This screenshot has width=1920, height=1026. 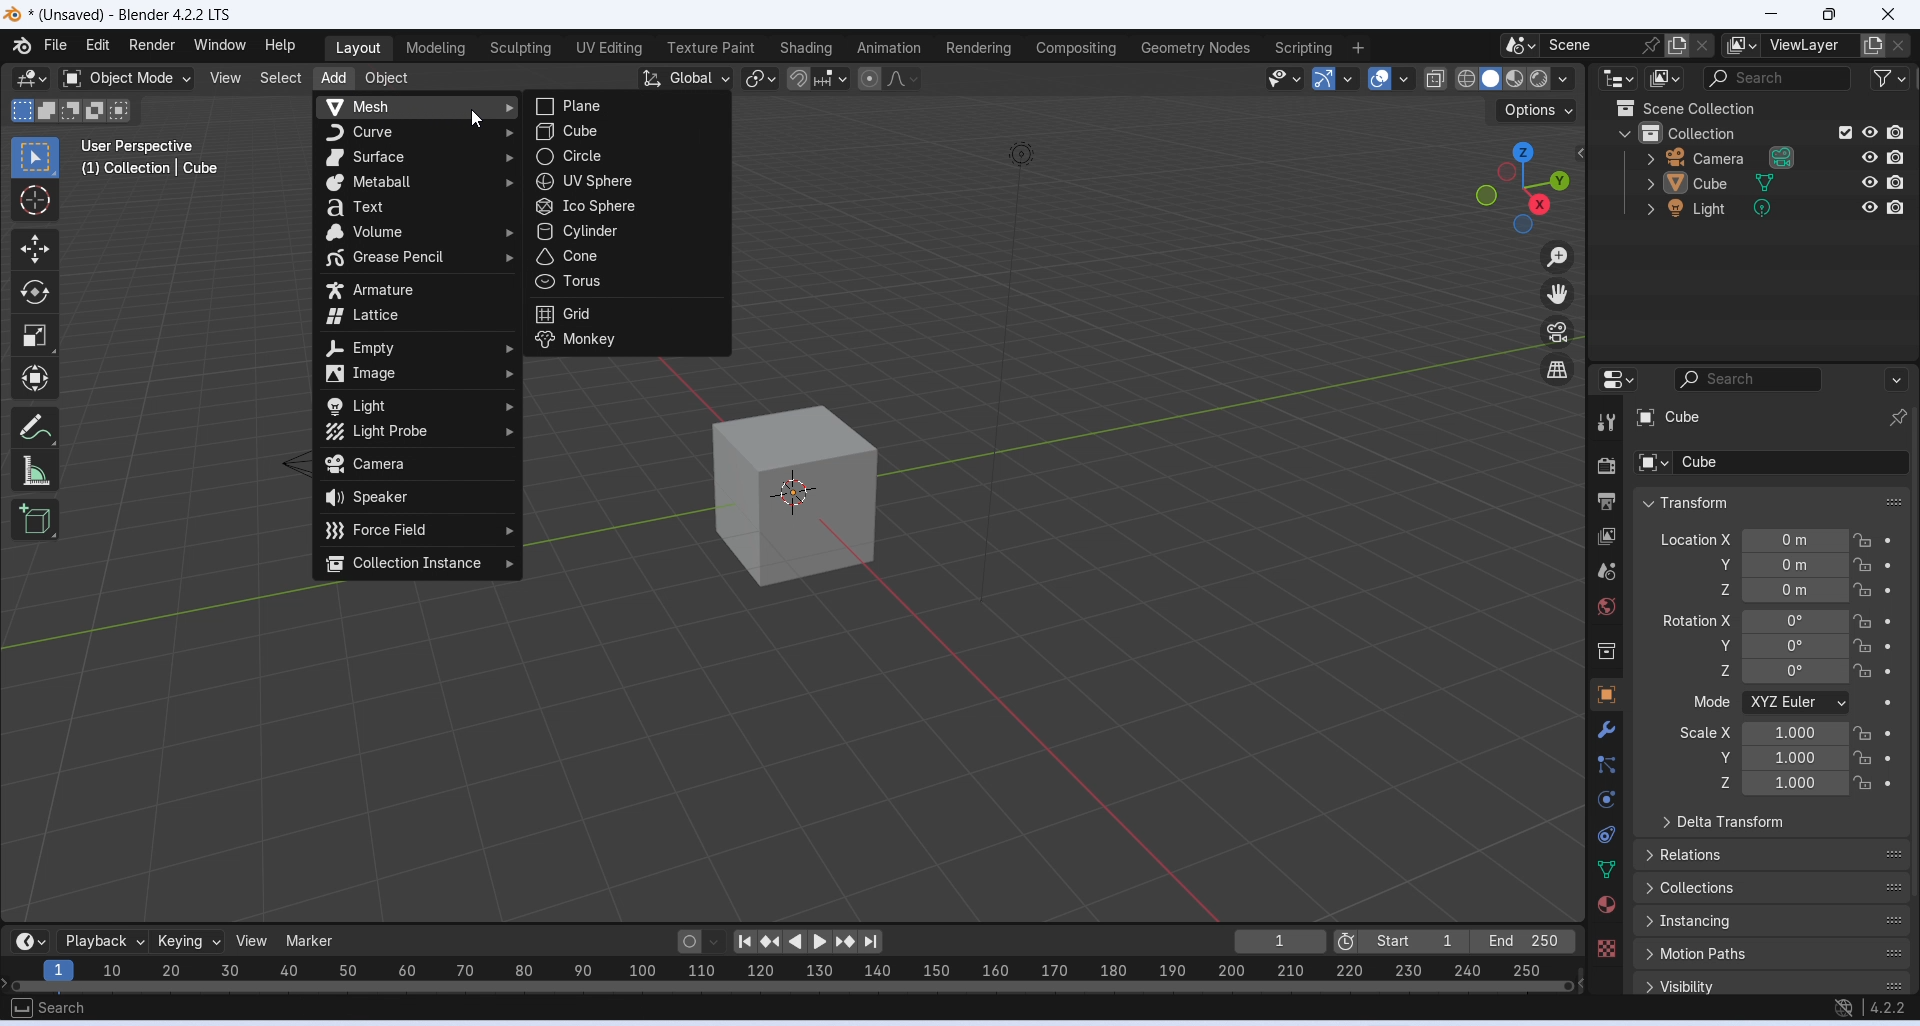 What do you see at coordinates (629, 313) in the screenshot?
I see `grid` at bounding box center [629, 313].